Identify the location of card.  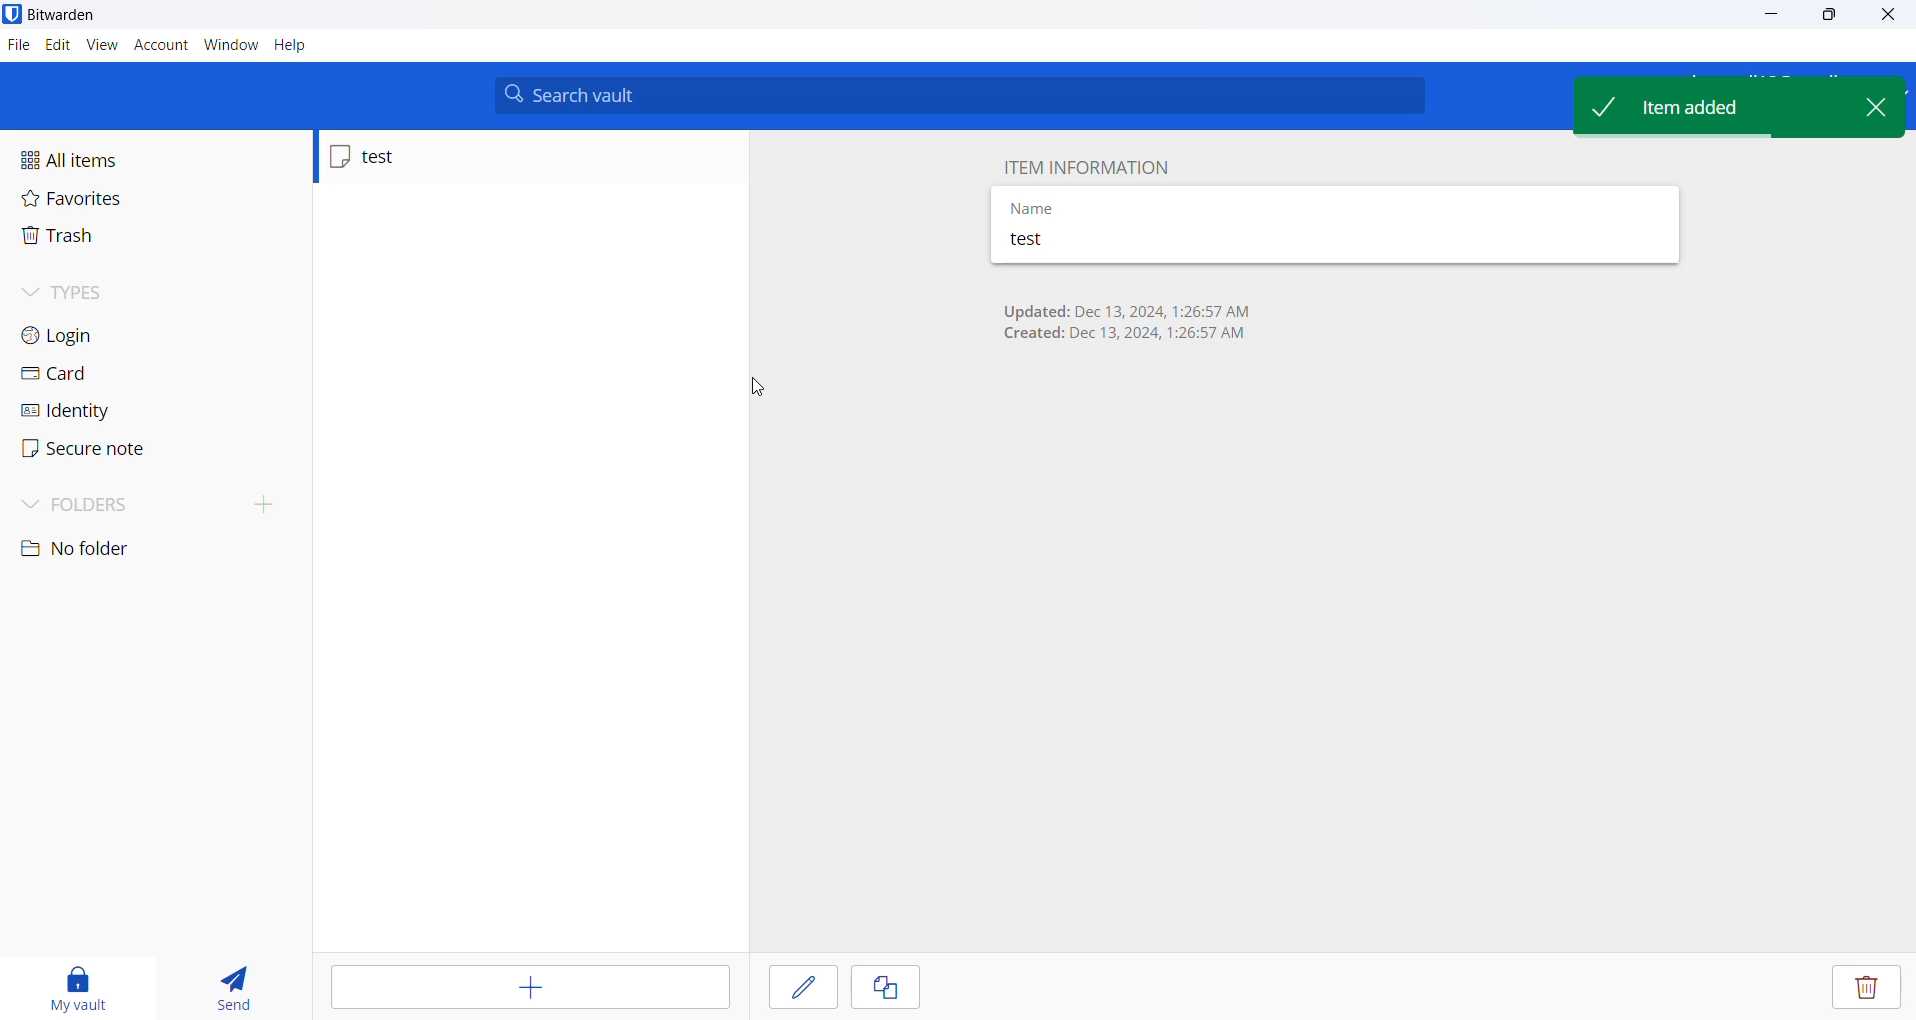
(105, 374).